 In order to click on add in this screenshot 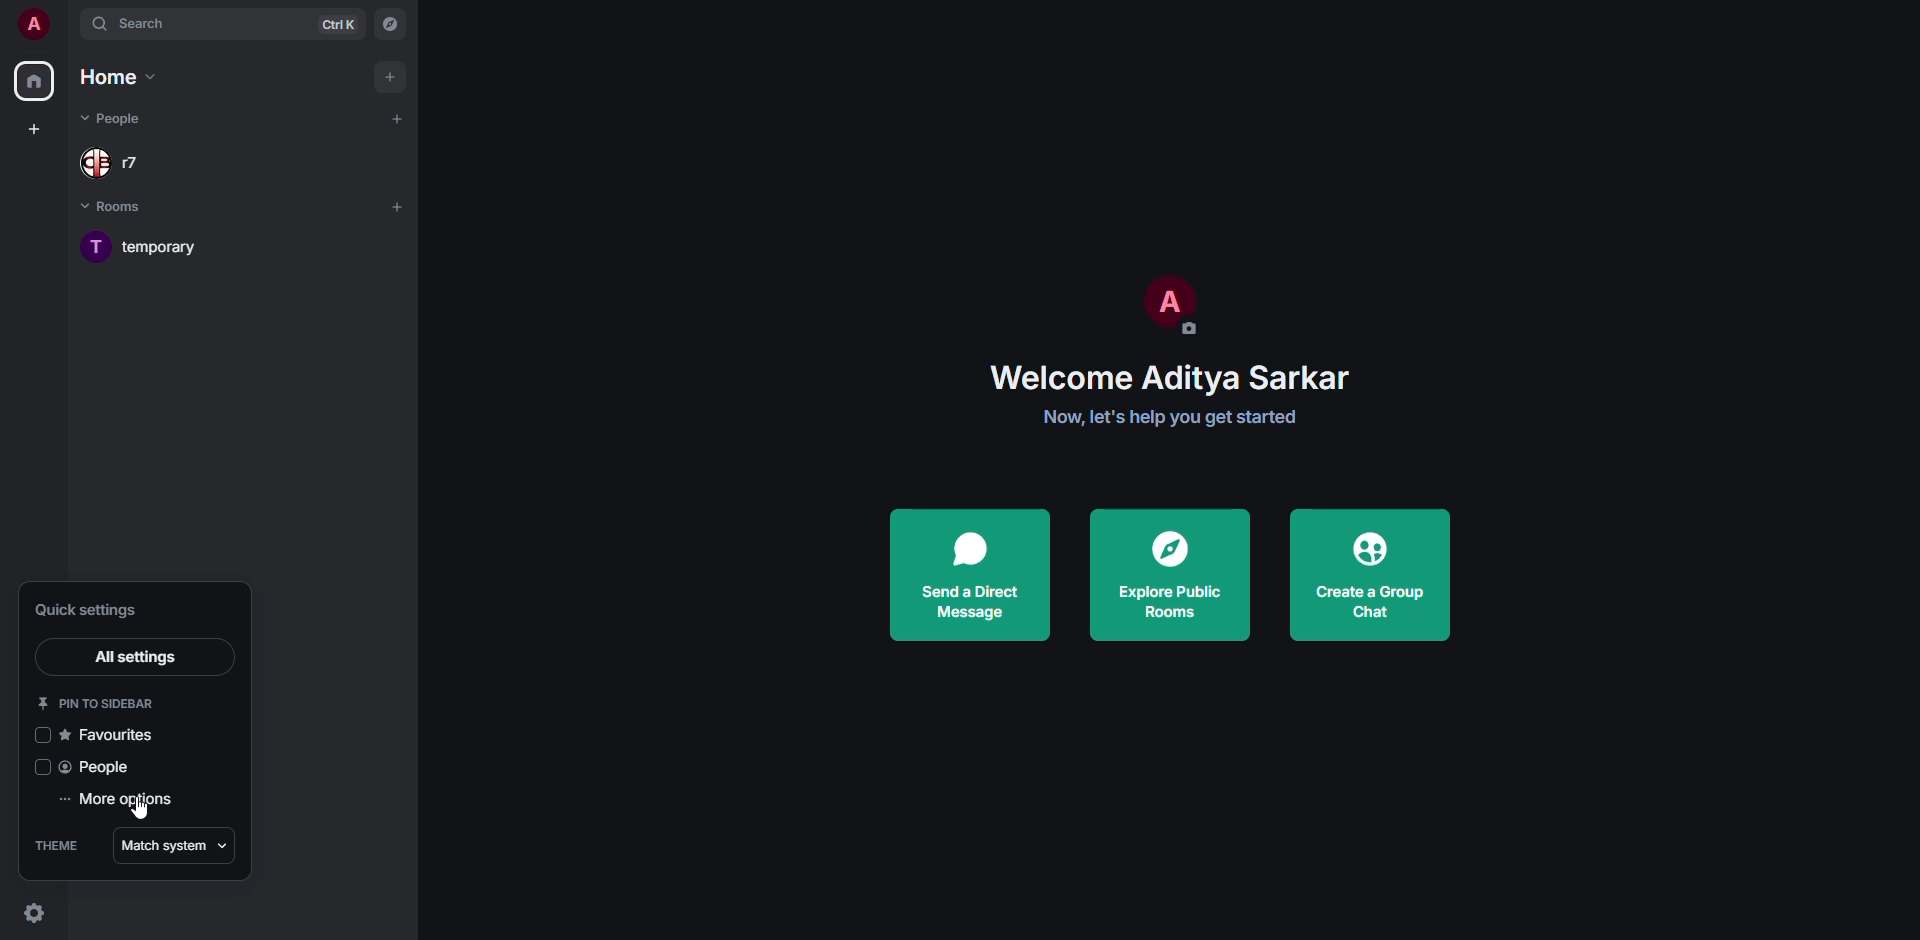, I will do `click(400, 205)`.